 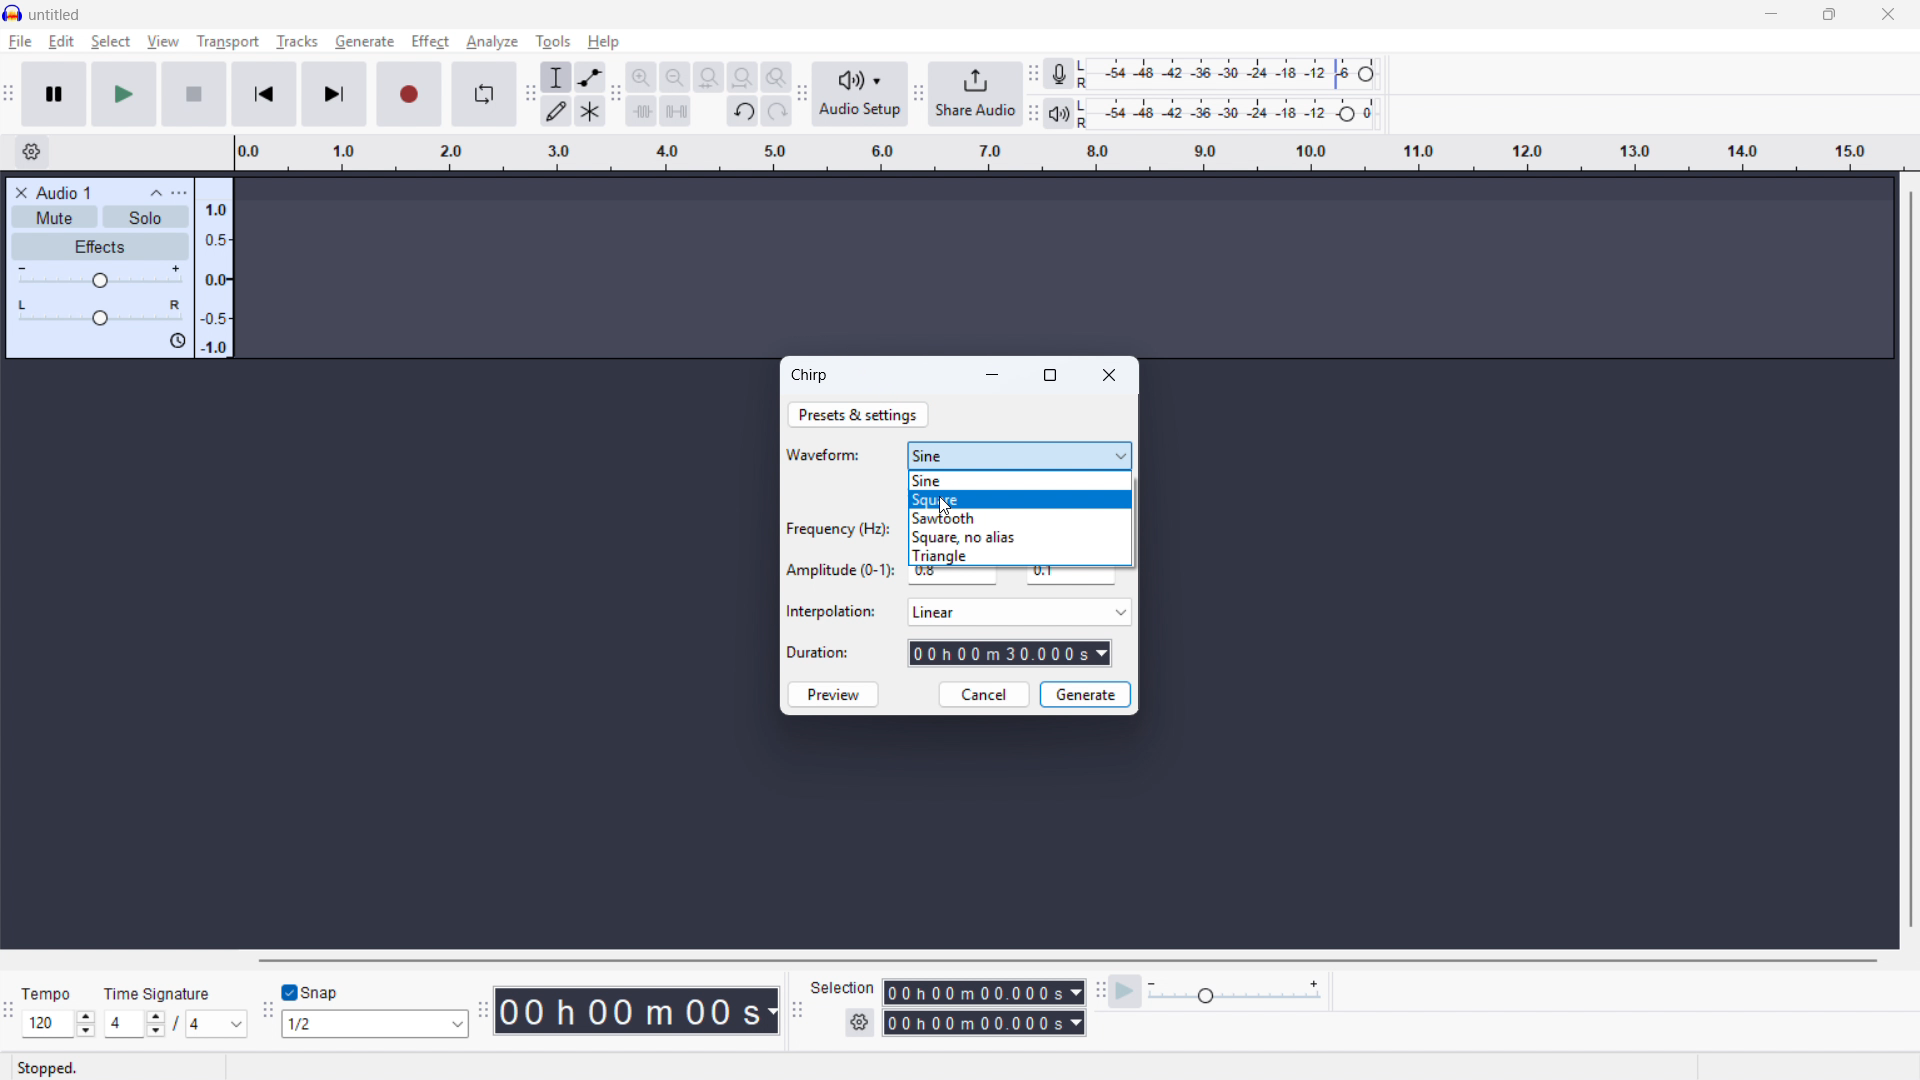 I want to click on  Tools , so click(x=554, y=41).